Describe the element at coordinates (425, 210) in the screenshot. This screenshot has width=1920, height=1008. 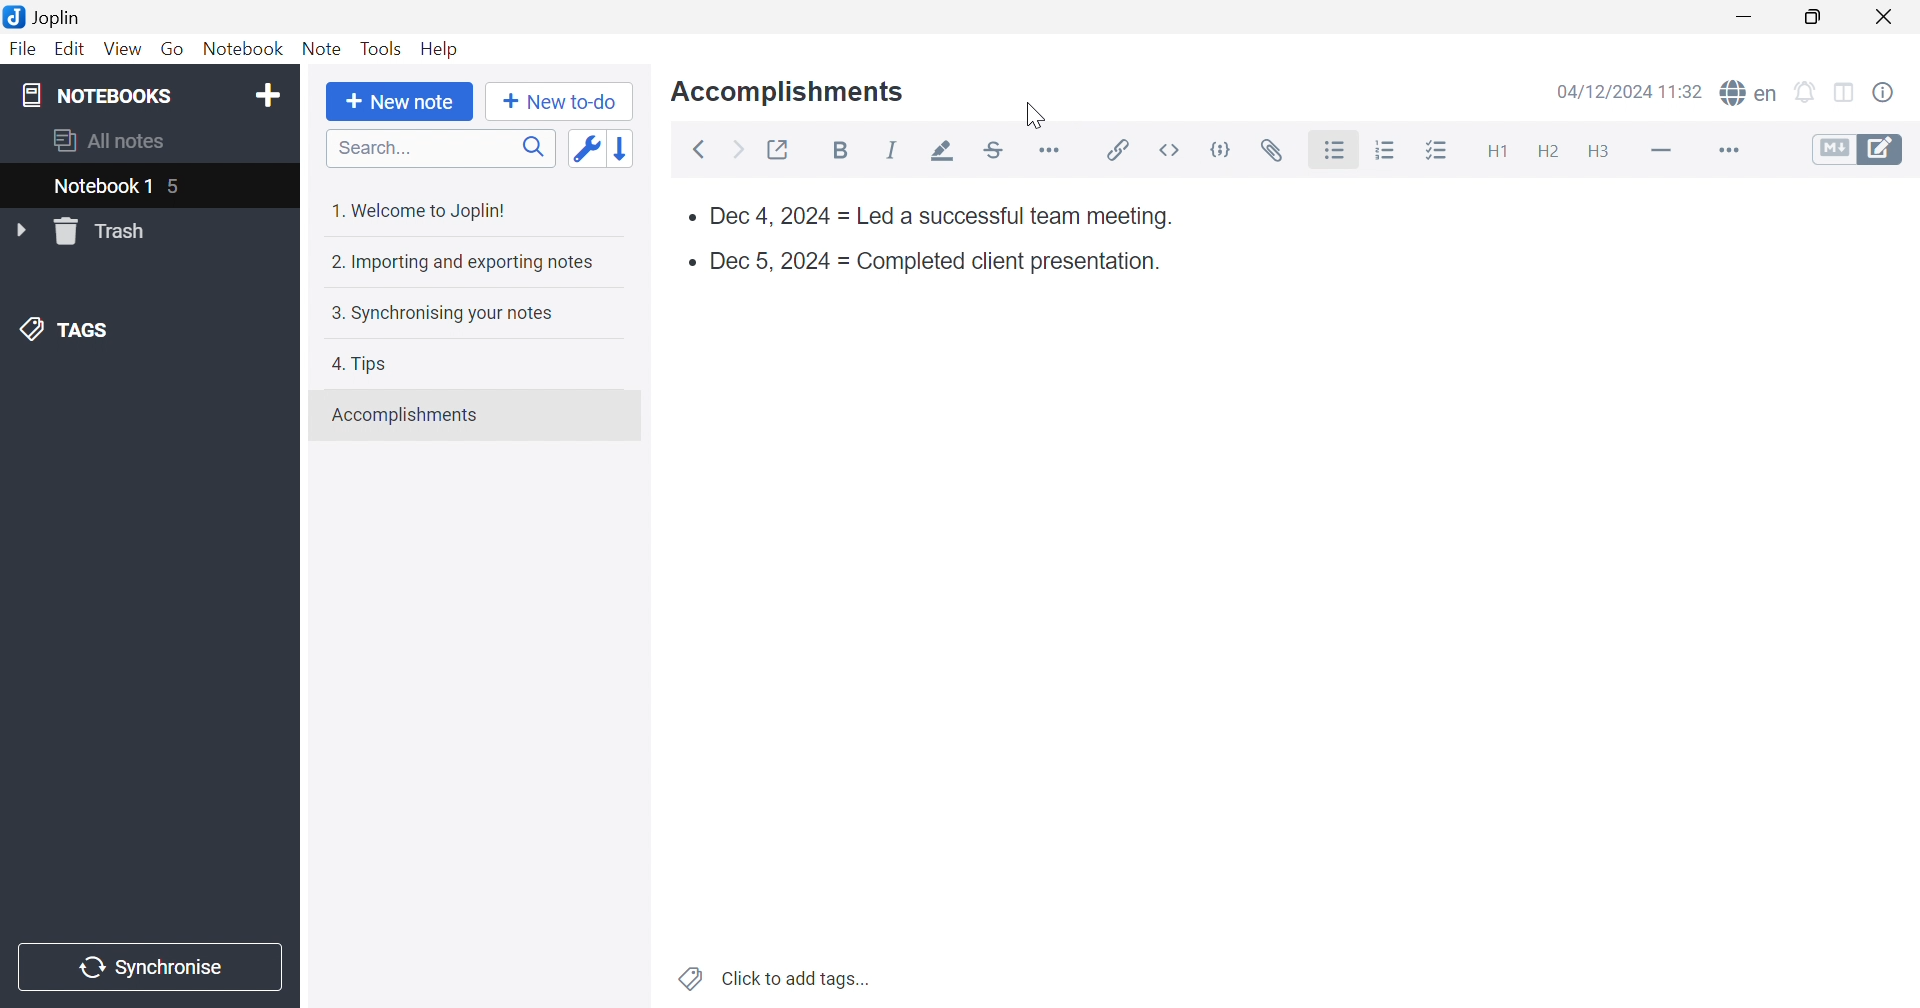
I see `1. Welcome to Joplin!` at that location.